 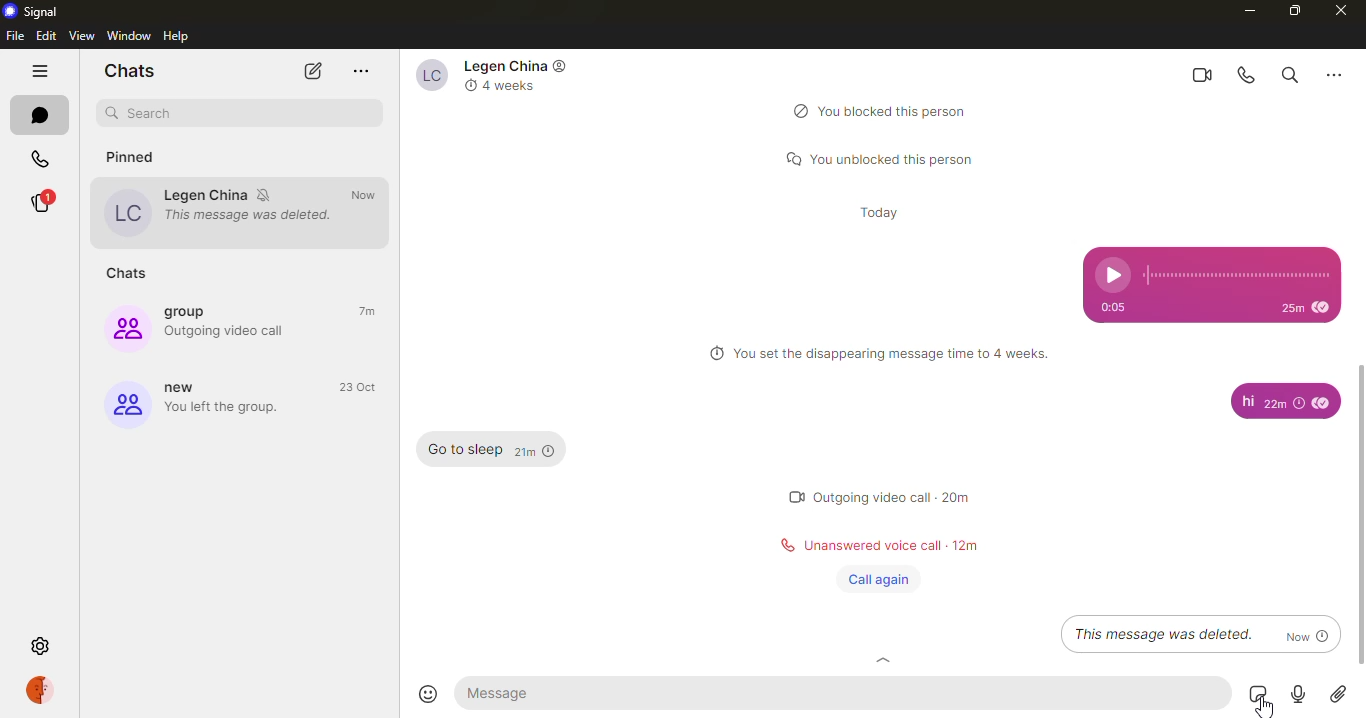 I want to click on sent, so click(x=1322, y=402).